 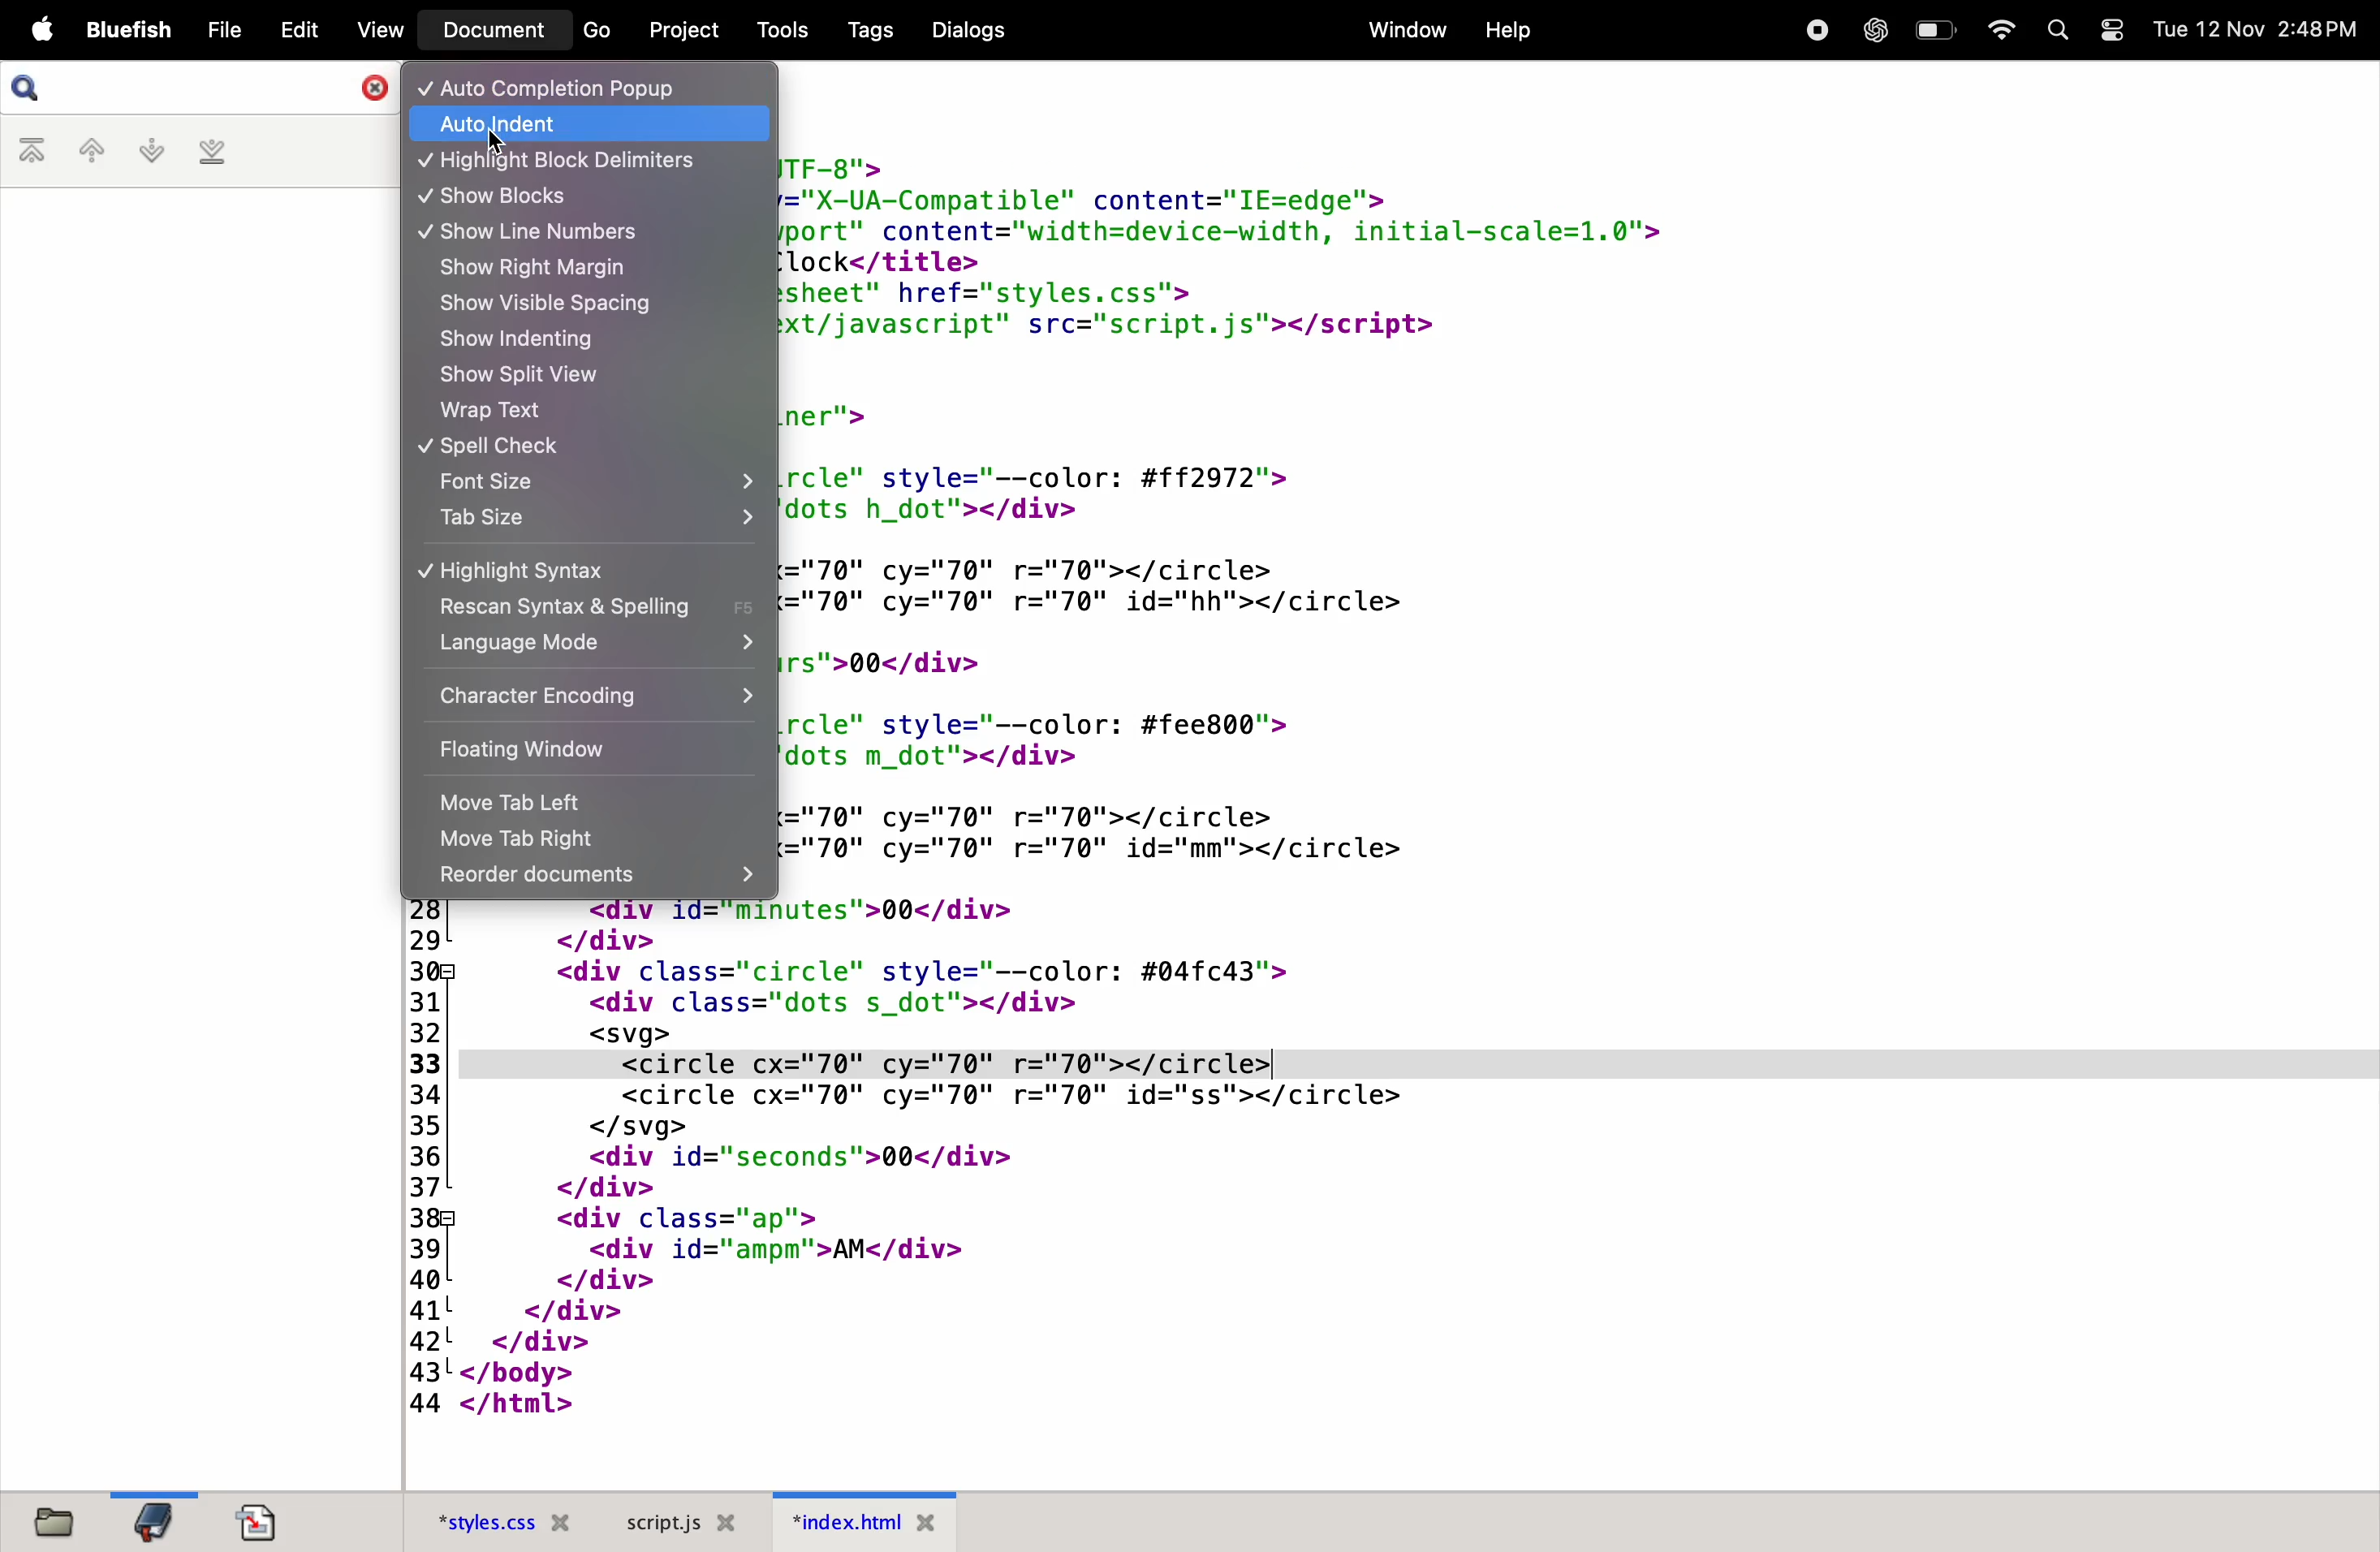 What do you see at coordinates (507, 143) in the screenshot?
I see `cursor` at bounding box center [507, 143].